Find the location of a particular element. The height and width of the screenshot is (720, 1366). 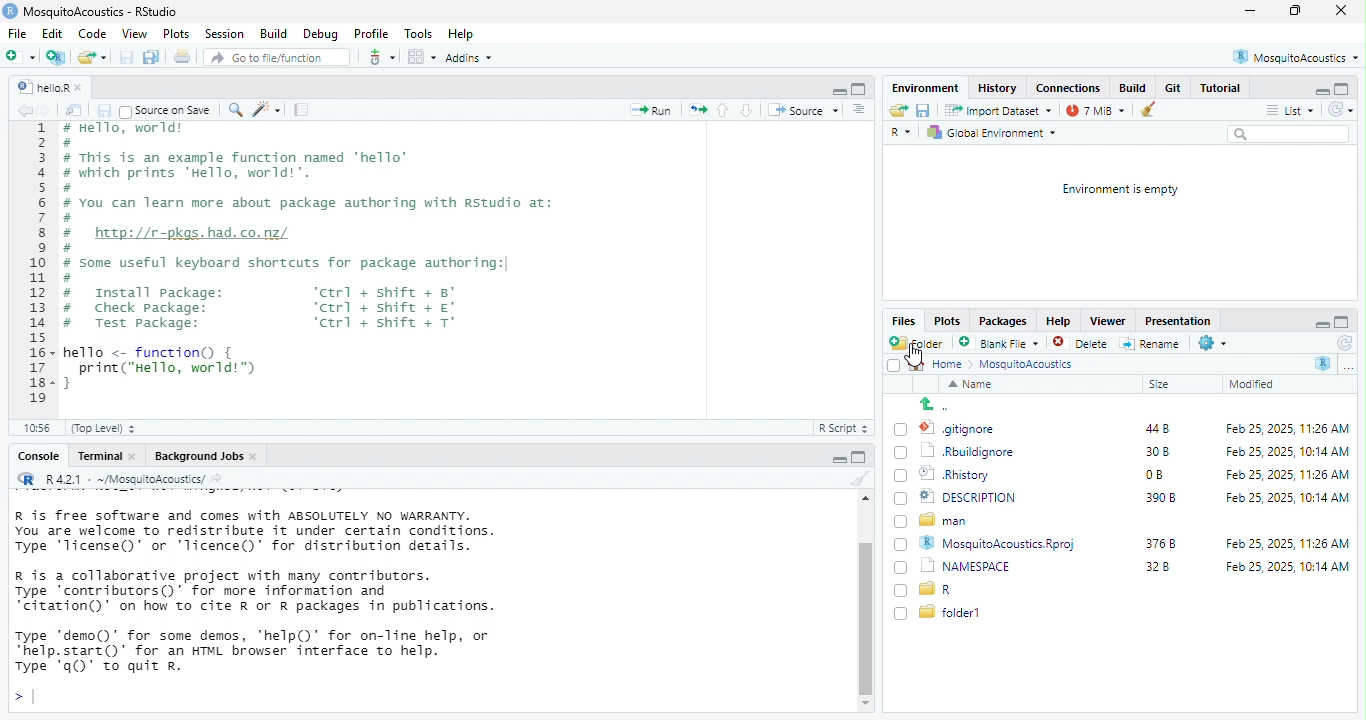

compile report is located at coordinates (303, 111).